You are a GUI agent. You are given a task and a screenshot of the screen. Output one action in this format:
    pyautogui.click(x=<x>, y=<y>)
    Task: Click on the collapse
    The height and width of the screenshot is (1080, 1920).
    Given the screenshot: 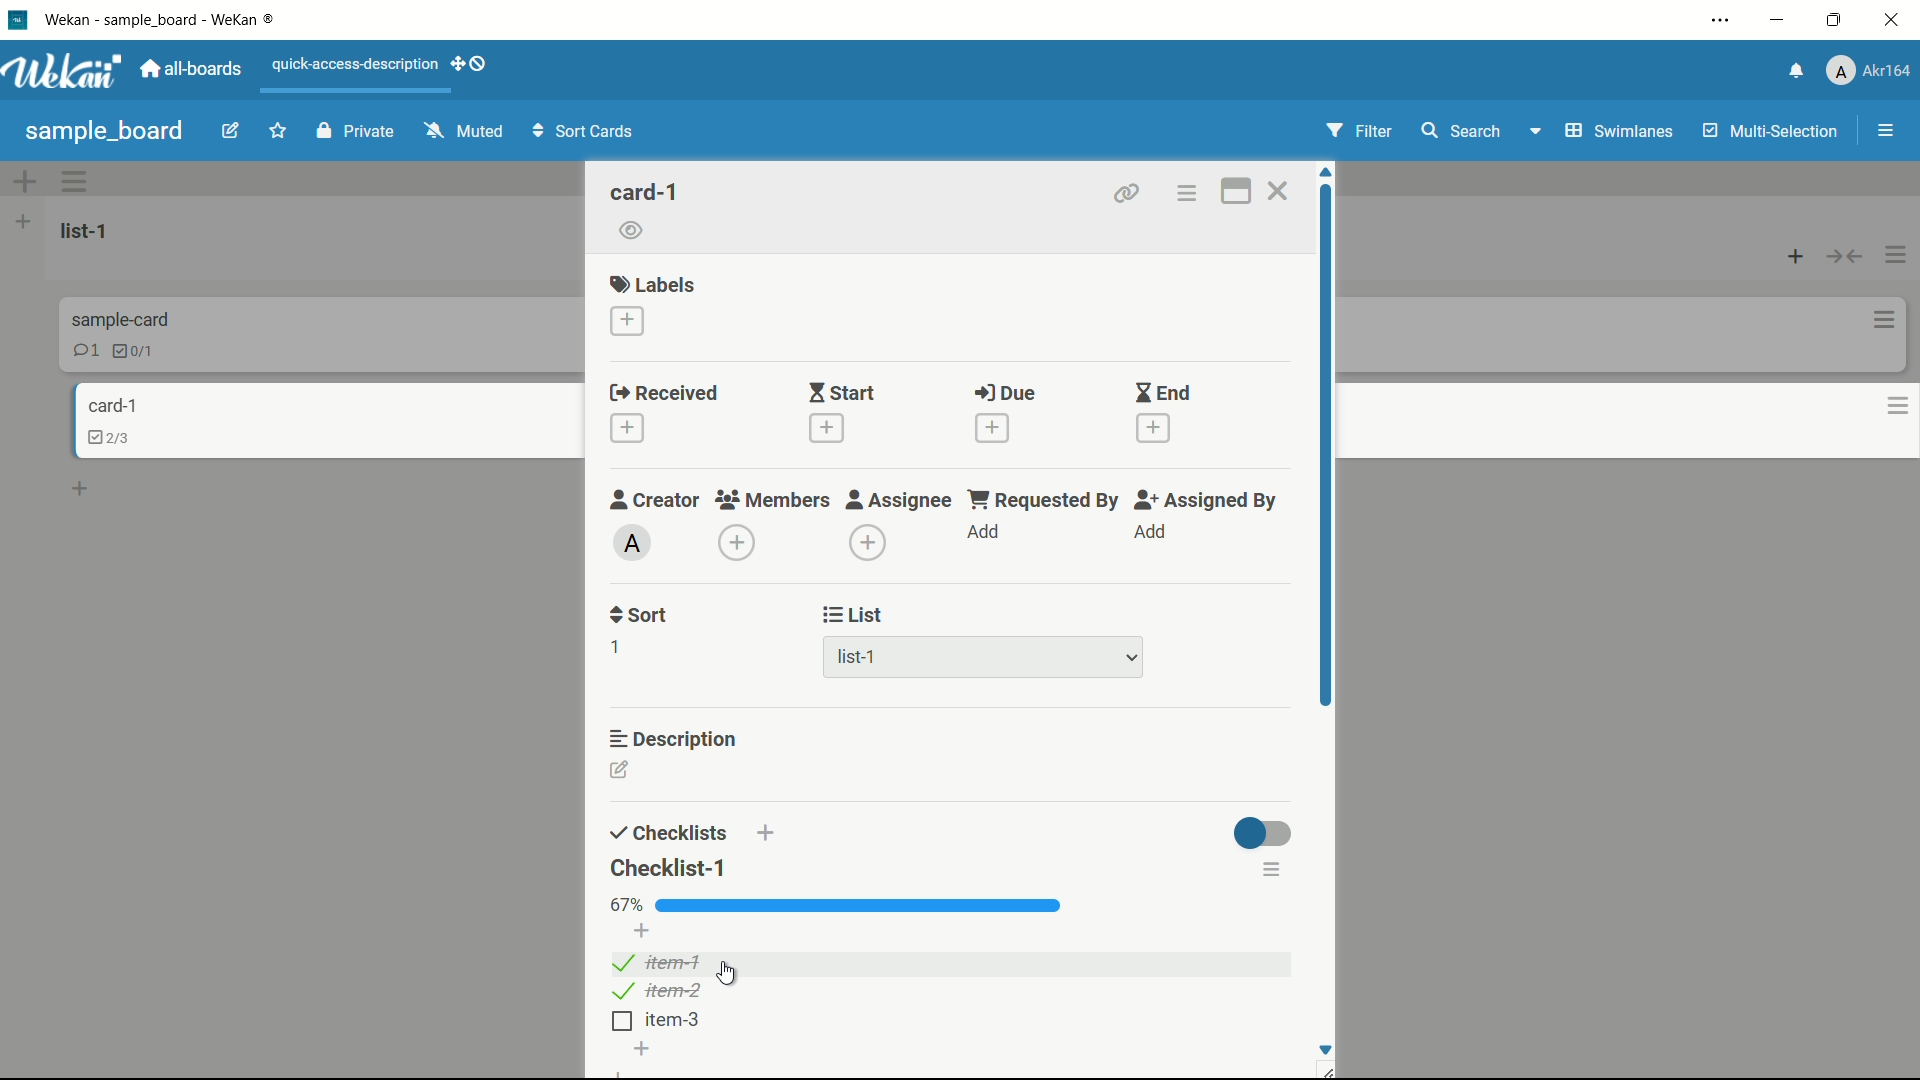 What is the action you would take?
    pyautogui.click(x=1843, y=255)
    